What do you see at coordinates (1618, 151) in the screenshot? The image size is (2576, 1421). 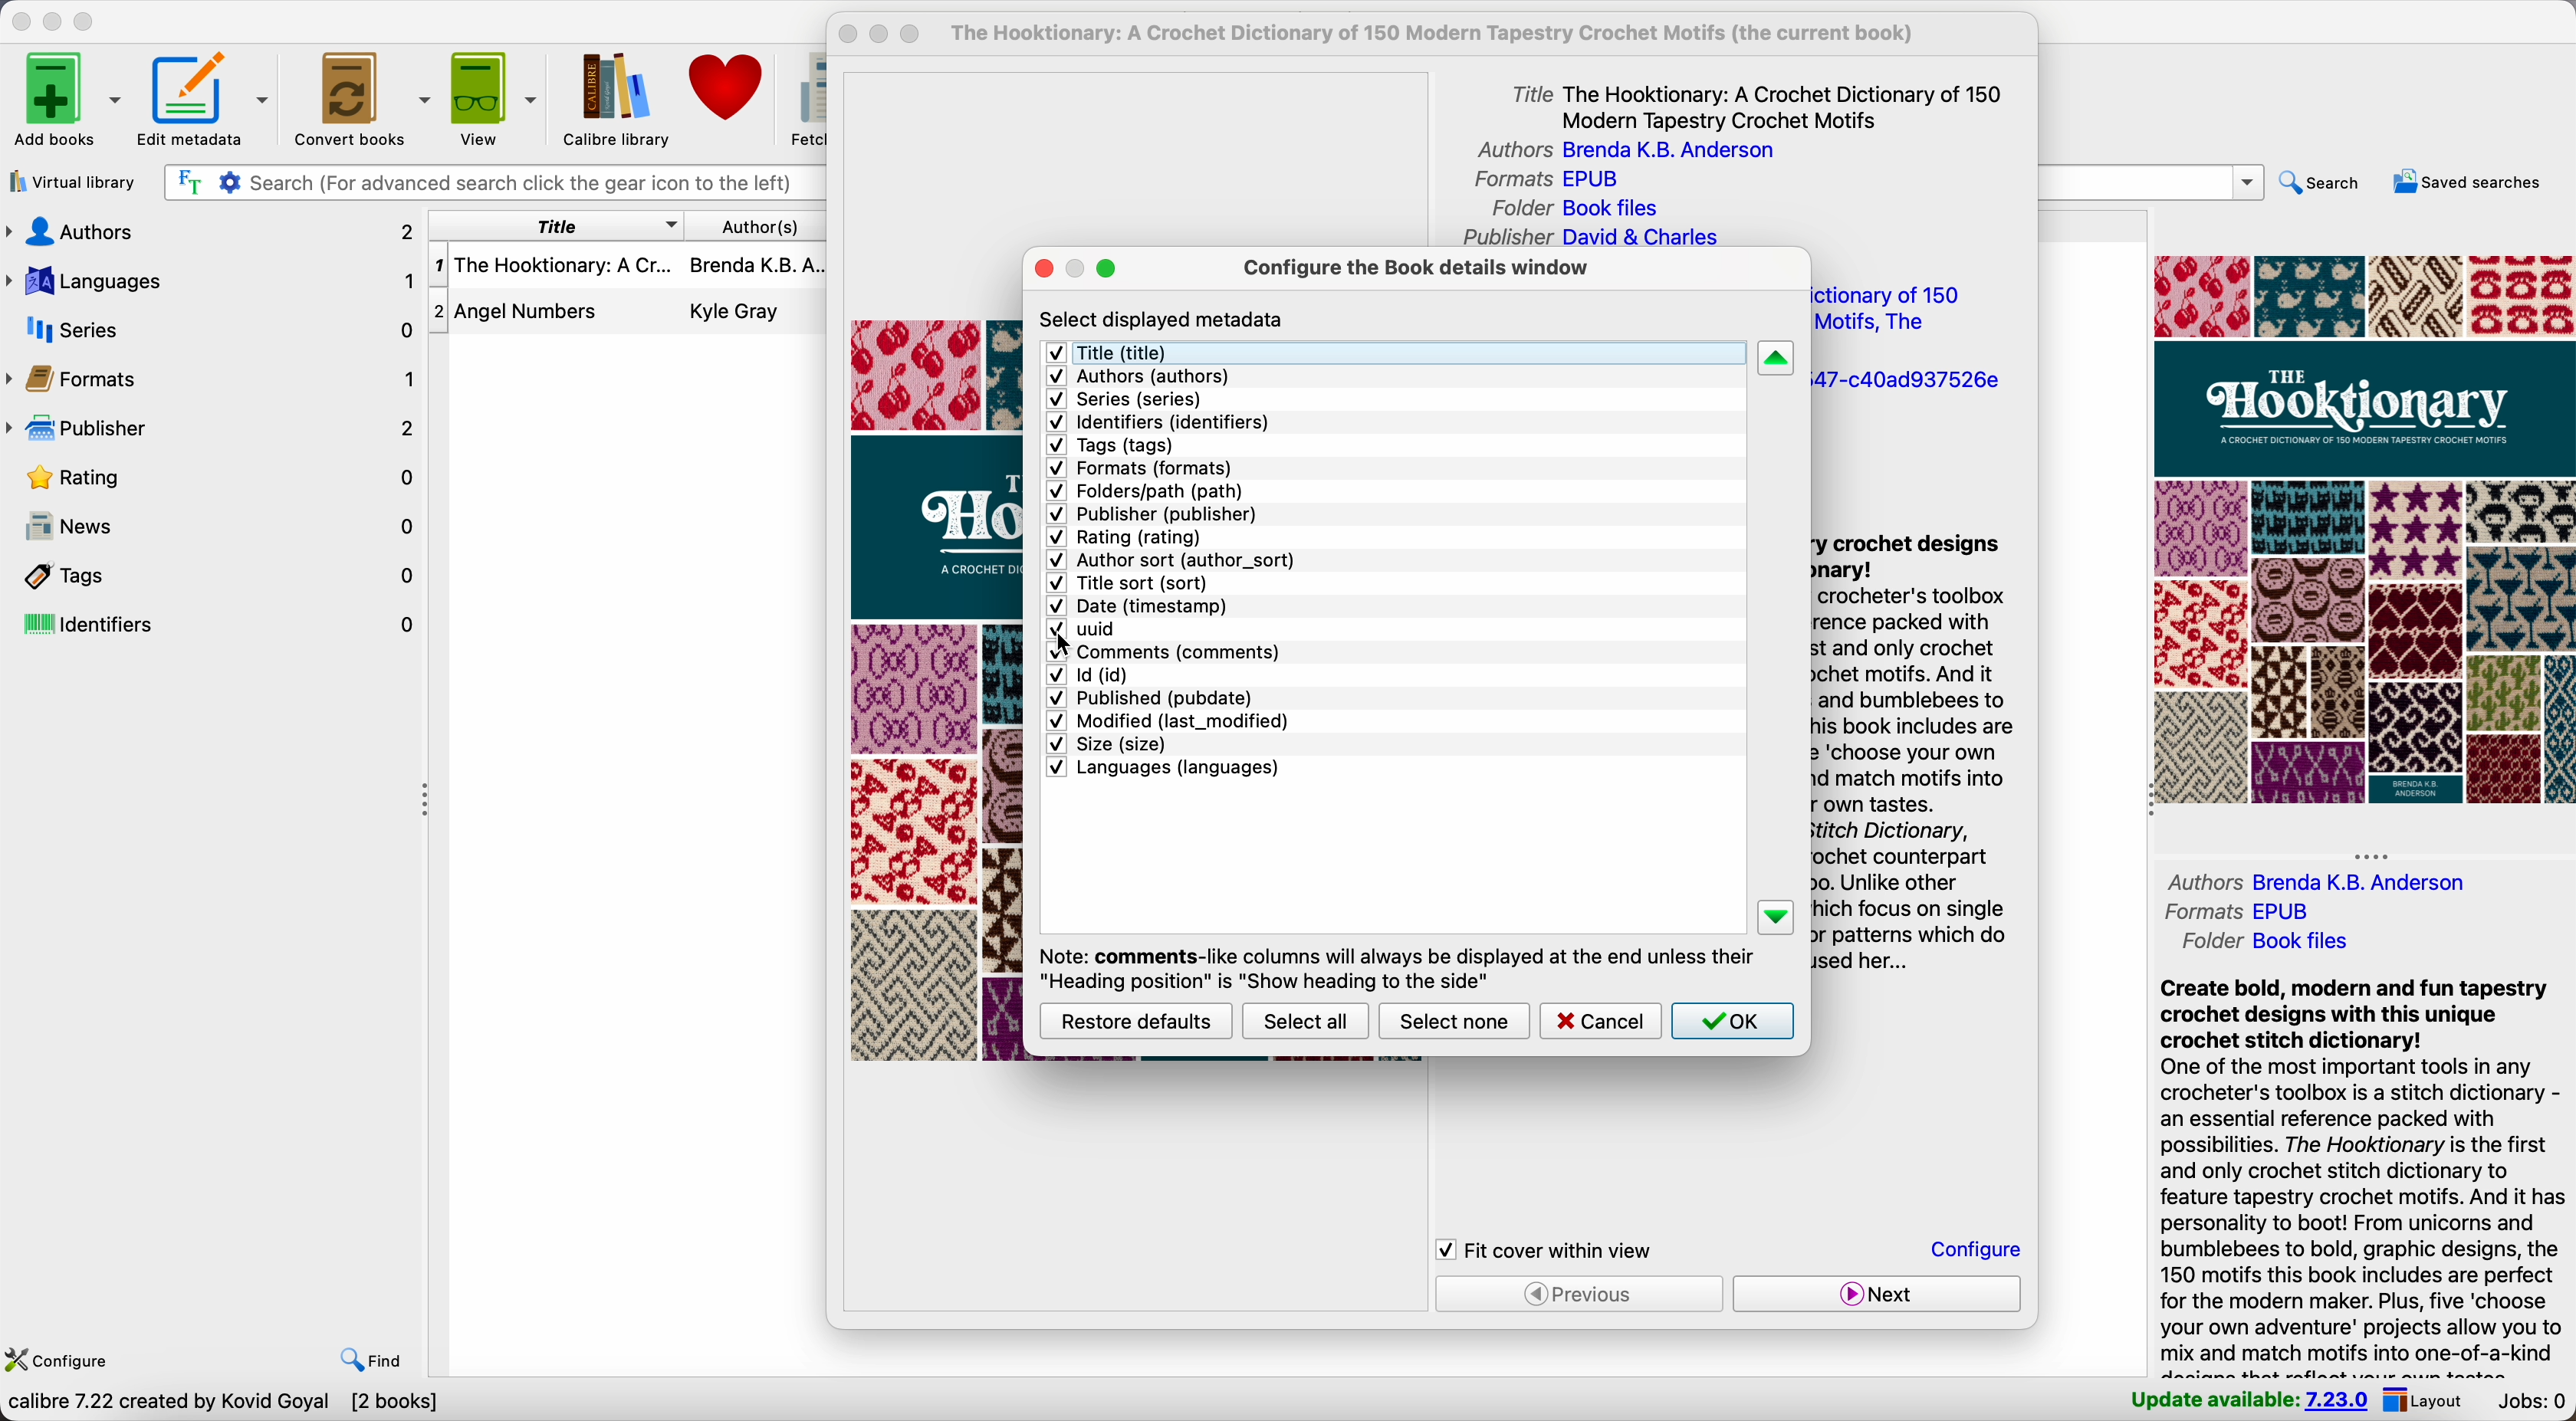 I see `authors` at bounding box center [1618, 151].